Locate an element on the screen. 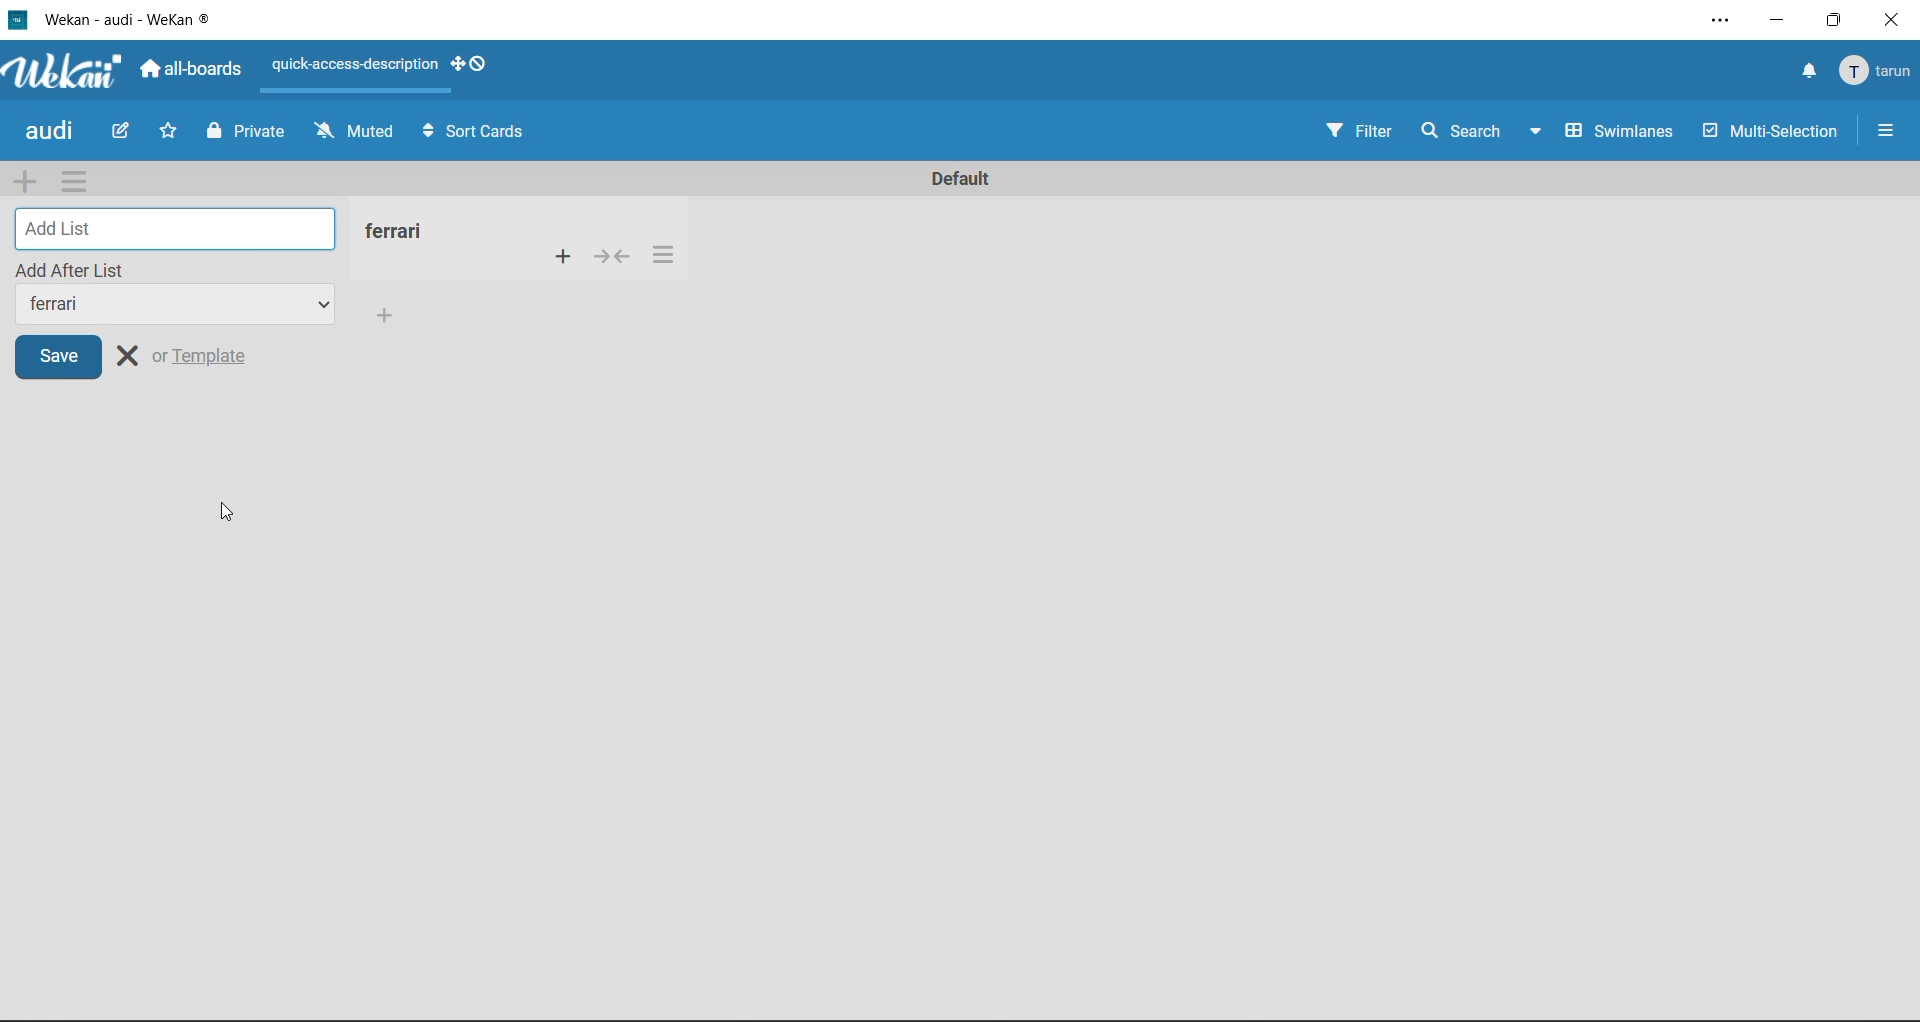 This screenshot has height=1022, width=1920. close is located at coordinates (1895, 21).